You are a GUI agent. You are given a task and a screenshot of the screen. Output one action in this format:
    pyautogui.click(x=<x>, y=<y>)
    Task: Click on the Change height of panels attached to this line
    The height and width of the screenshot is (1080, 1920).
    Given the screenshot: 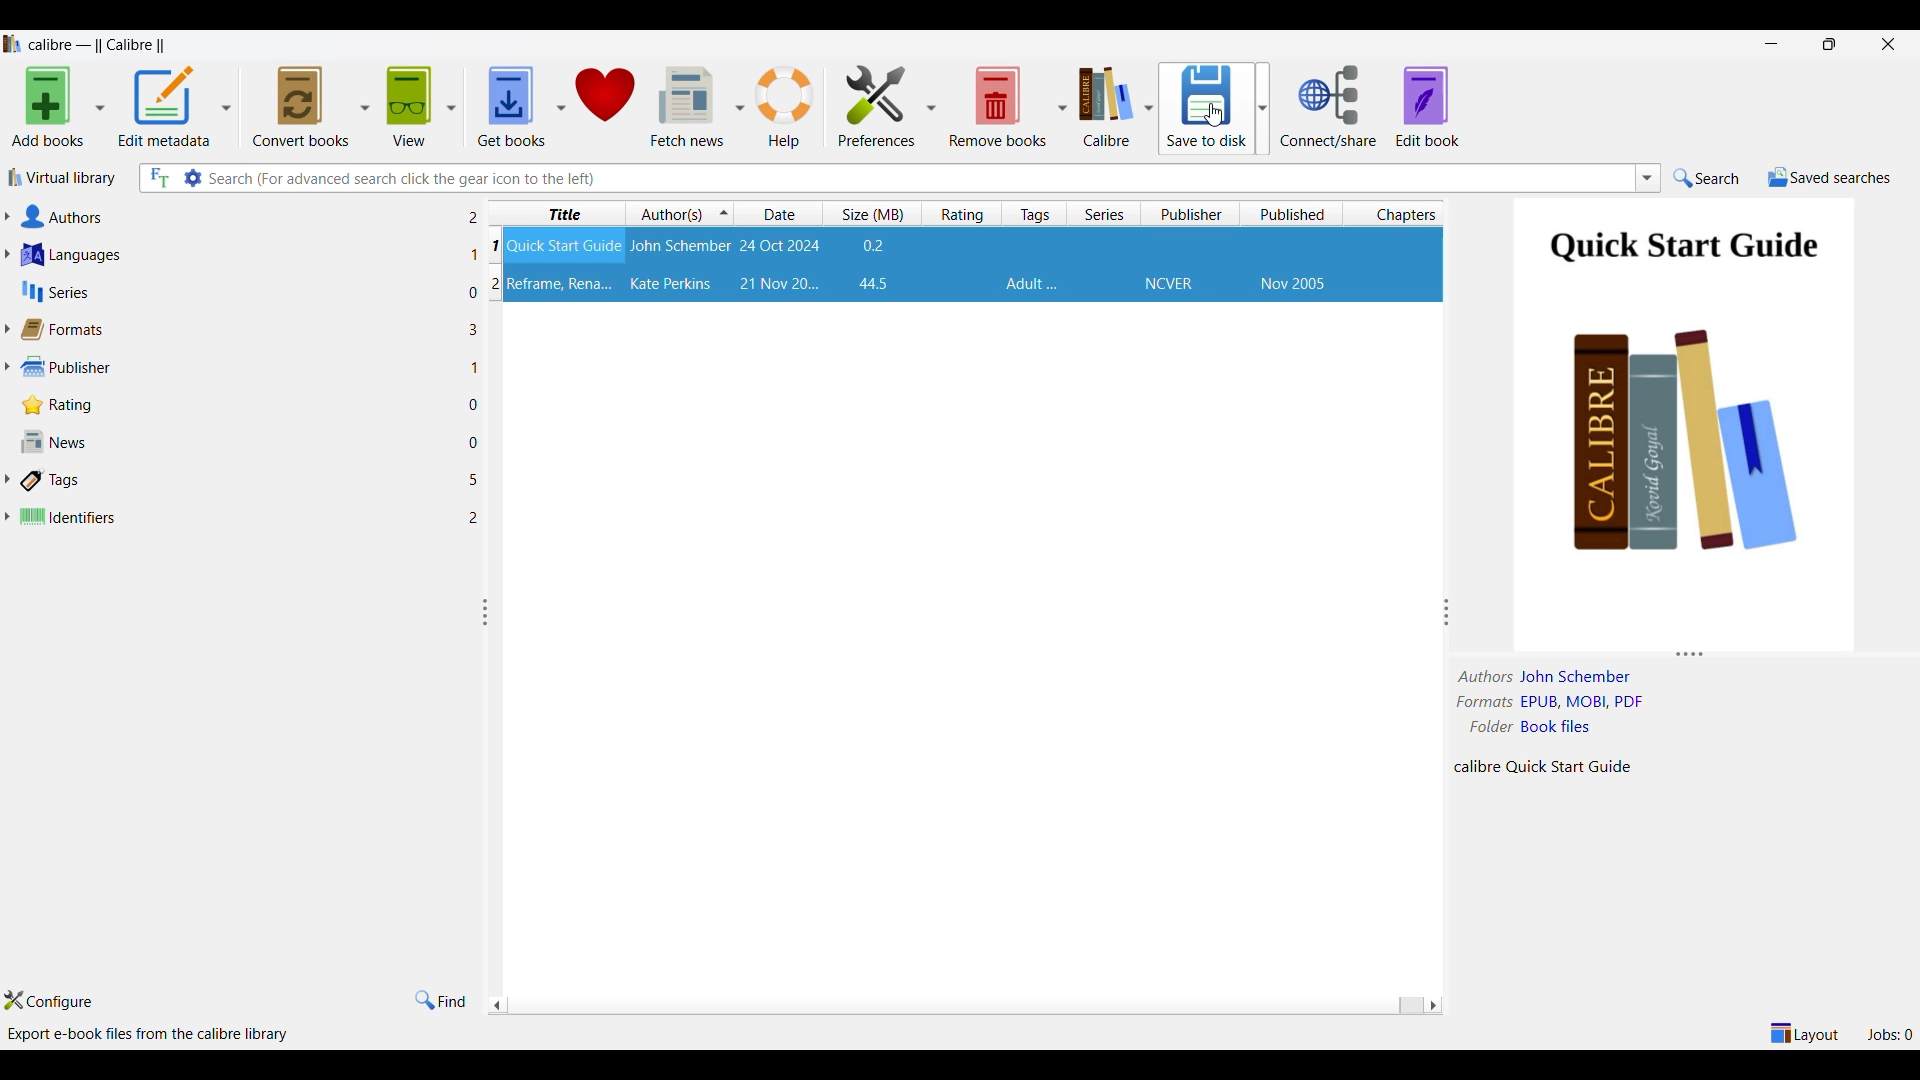 What is the action you would take?
    pyautogui.click(x=1679, y=651)
    